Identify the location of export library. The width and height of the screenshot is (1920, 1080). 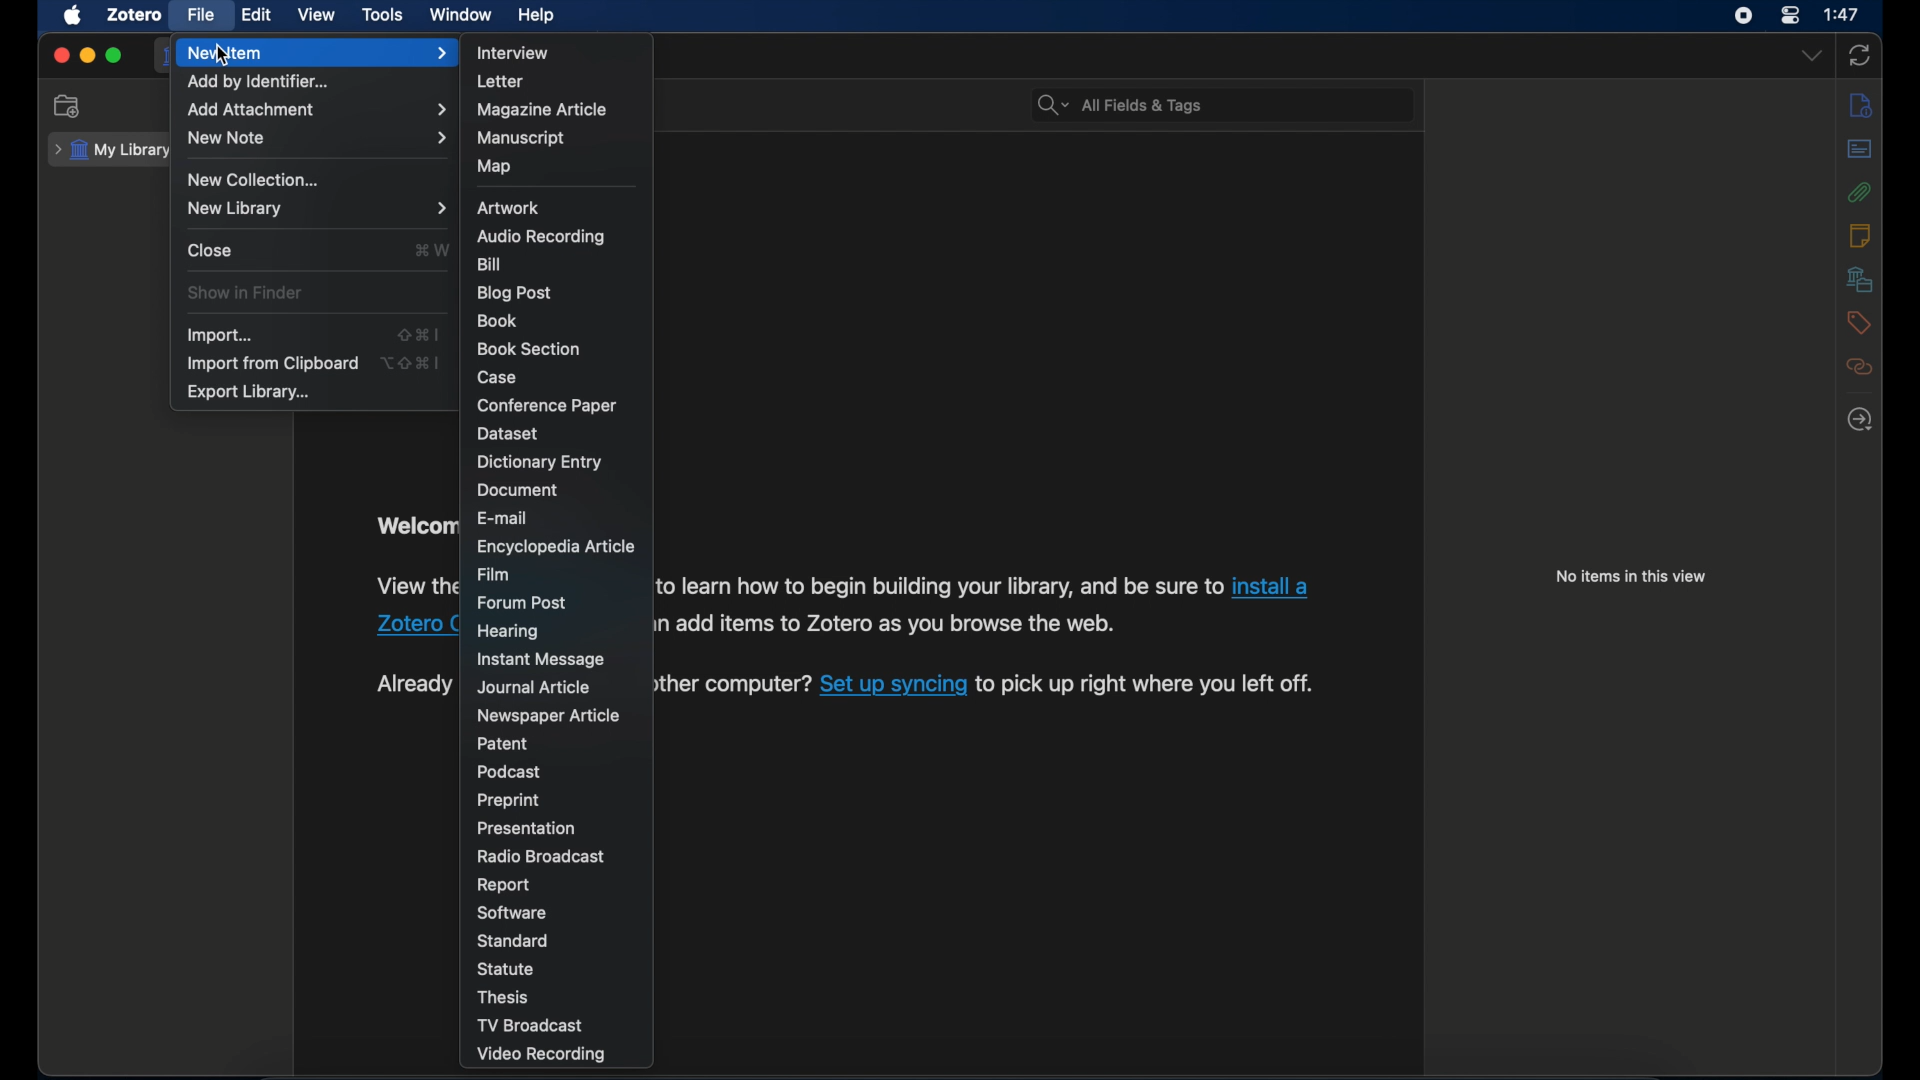
(251, 393).